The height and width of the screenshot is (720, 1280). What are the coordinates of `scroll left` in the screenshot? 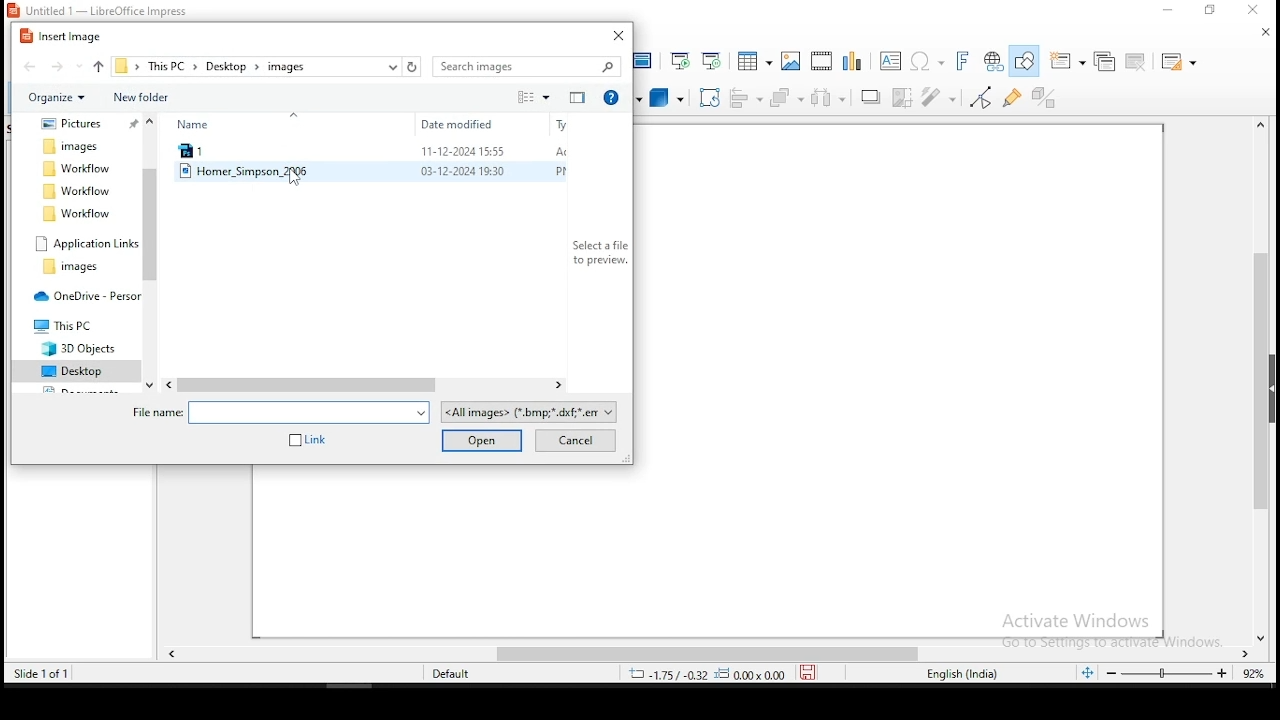 It's located at (170, 383).